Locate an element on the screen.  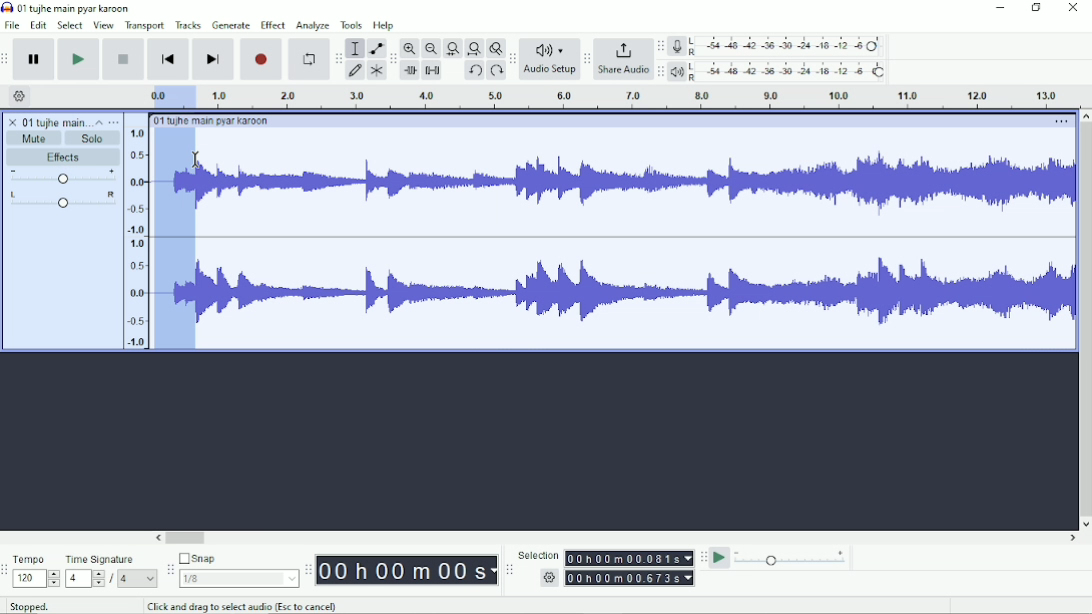
Help is located at coordinates (385, 26).